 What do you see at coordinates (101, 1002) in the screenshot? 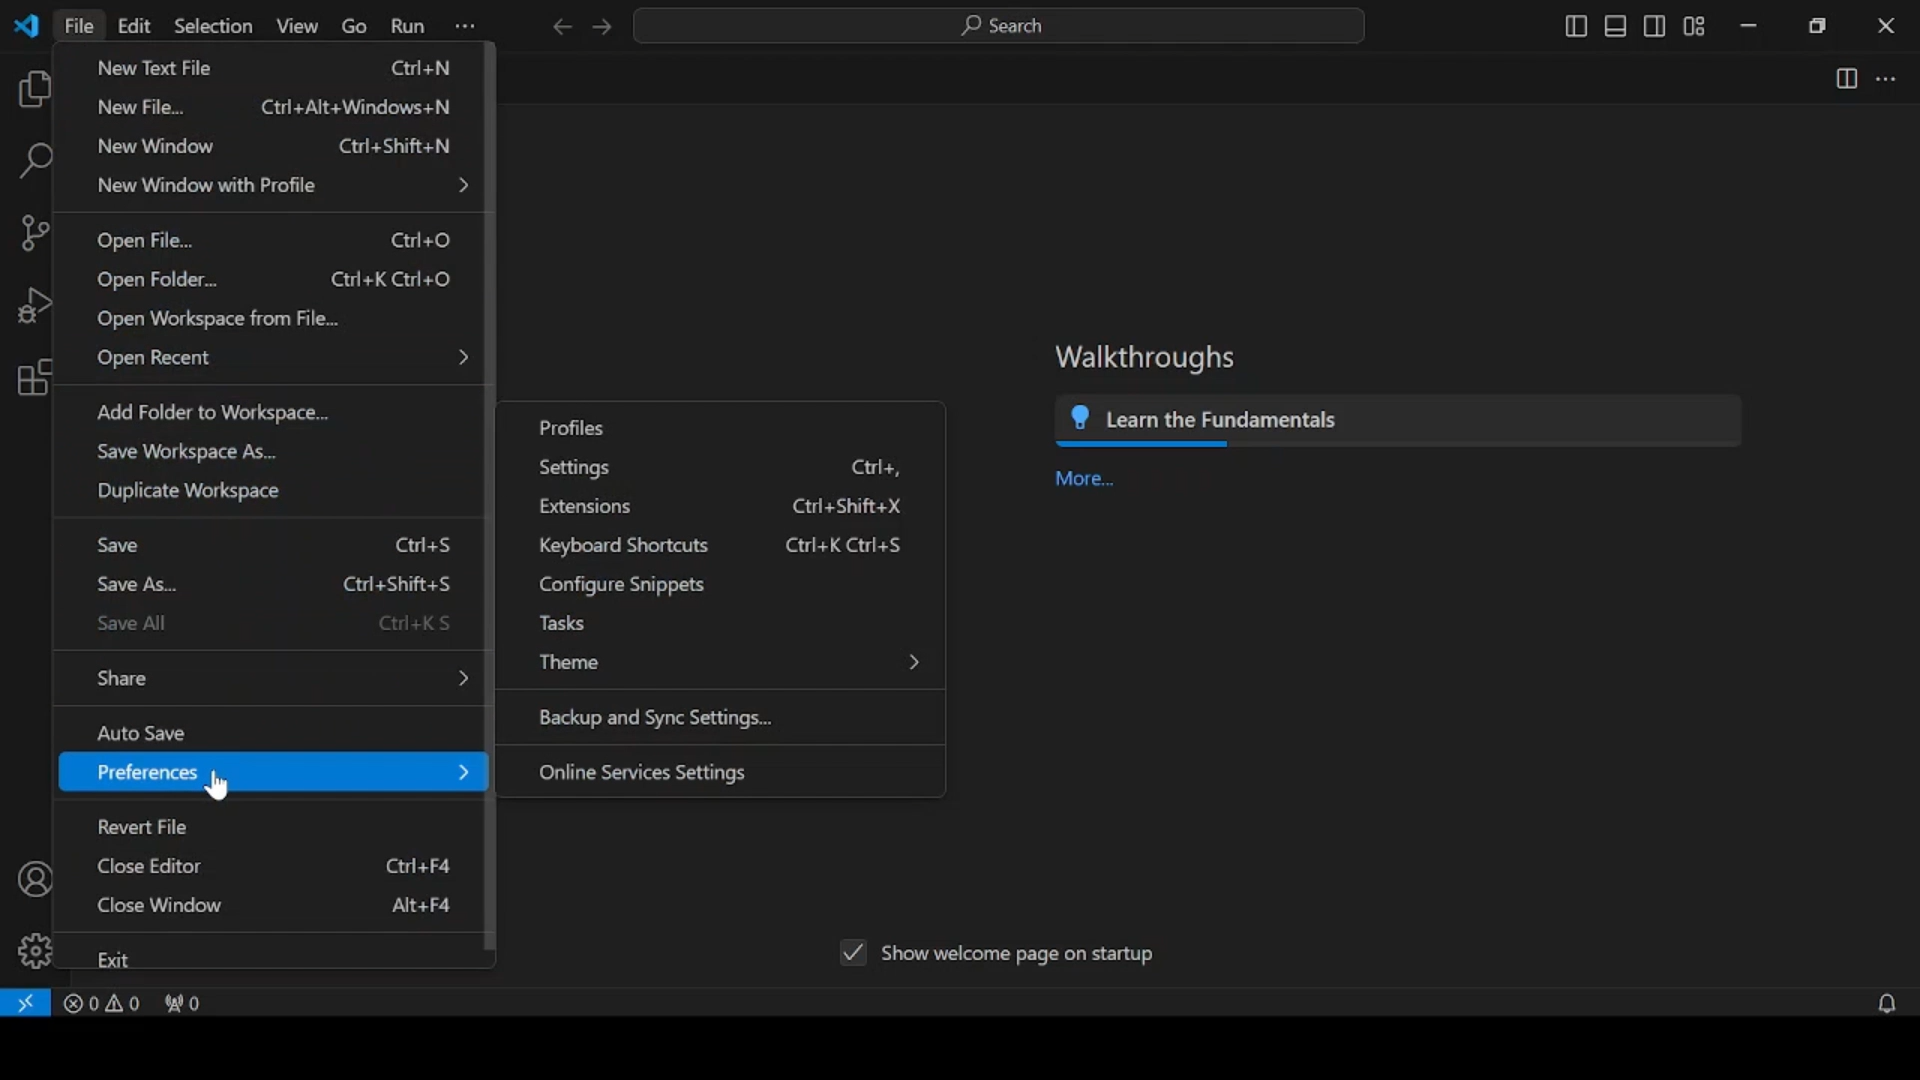
I see `problems panel` at bounding box center [101, 1002].